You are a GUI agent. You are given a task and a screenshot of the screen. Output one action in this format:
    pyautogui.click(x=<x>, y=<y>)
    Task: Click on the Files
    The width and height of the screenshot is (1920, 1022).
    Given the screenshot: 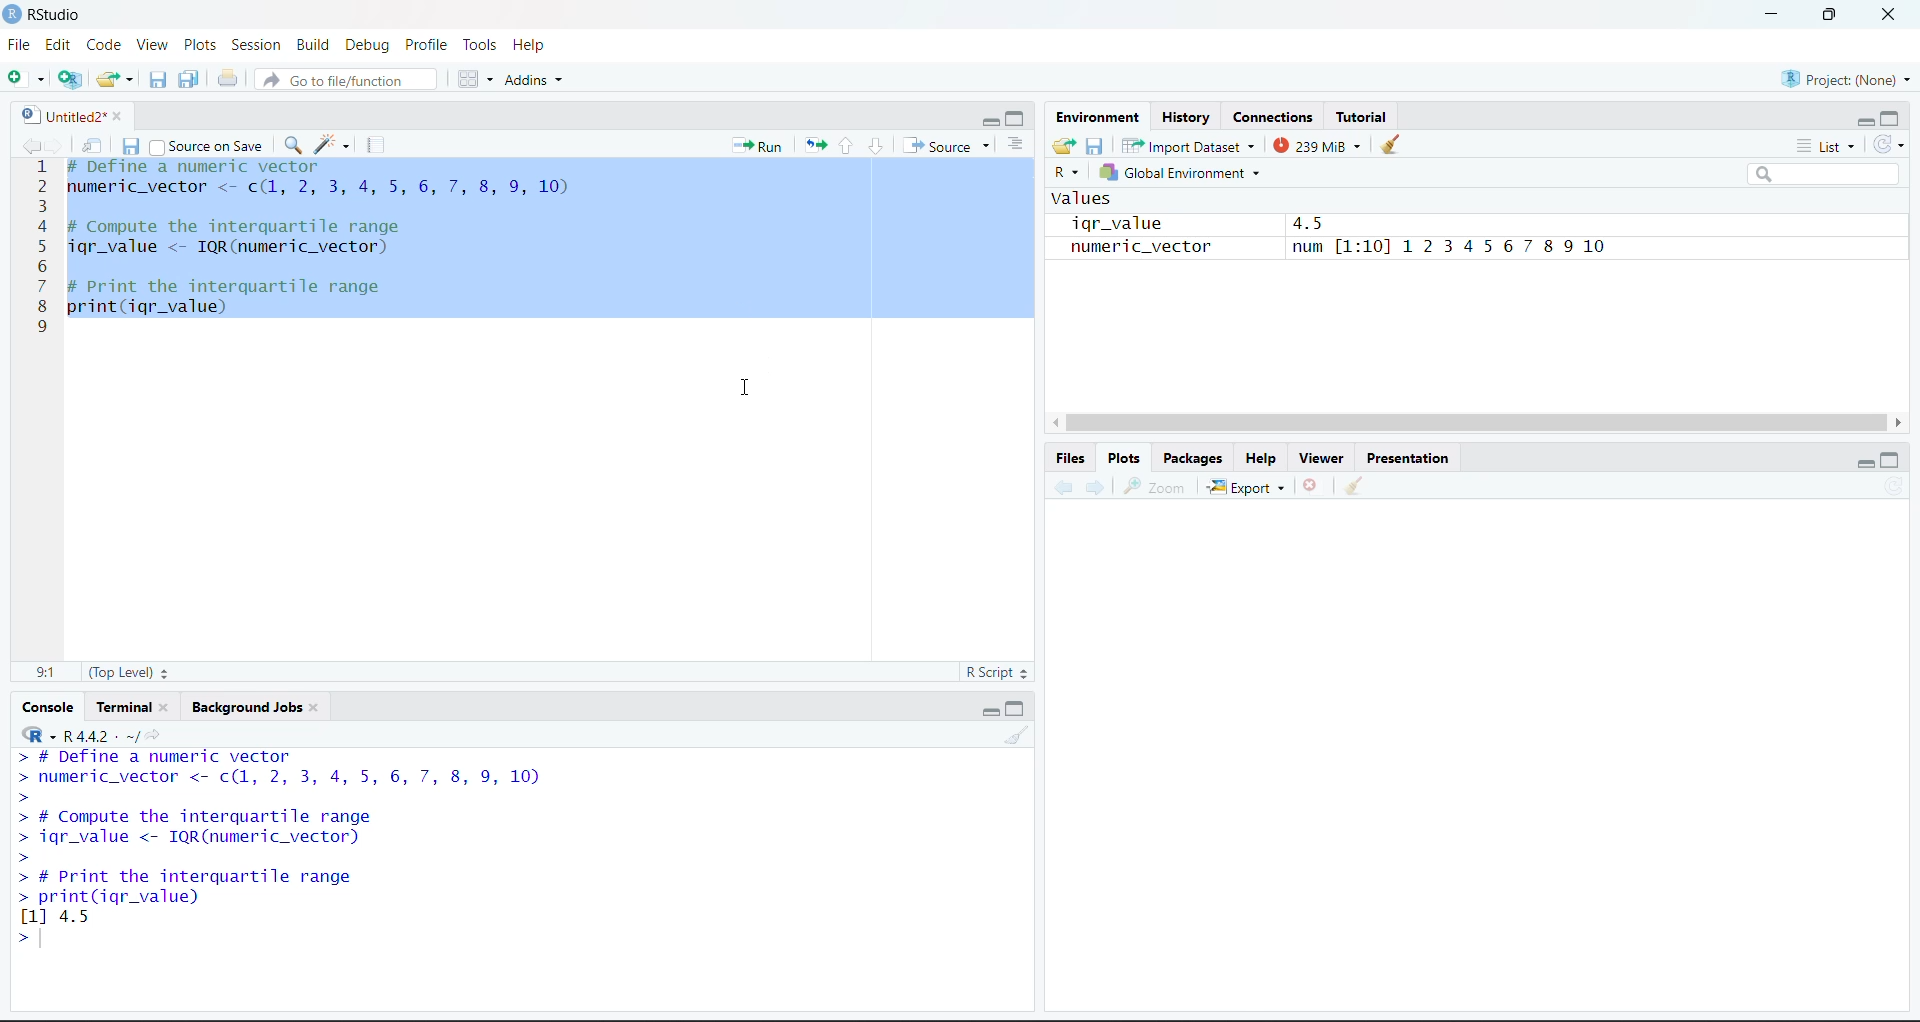 What is the action you would take?
    pyautogui.click(x=1071, y=456)
    